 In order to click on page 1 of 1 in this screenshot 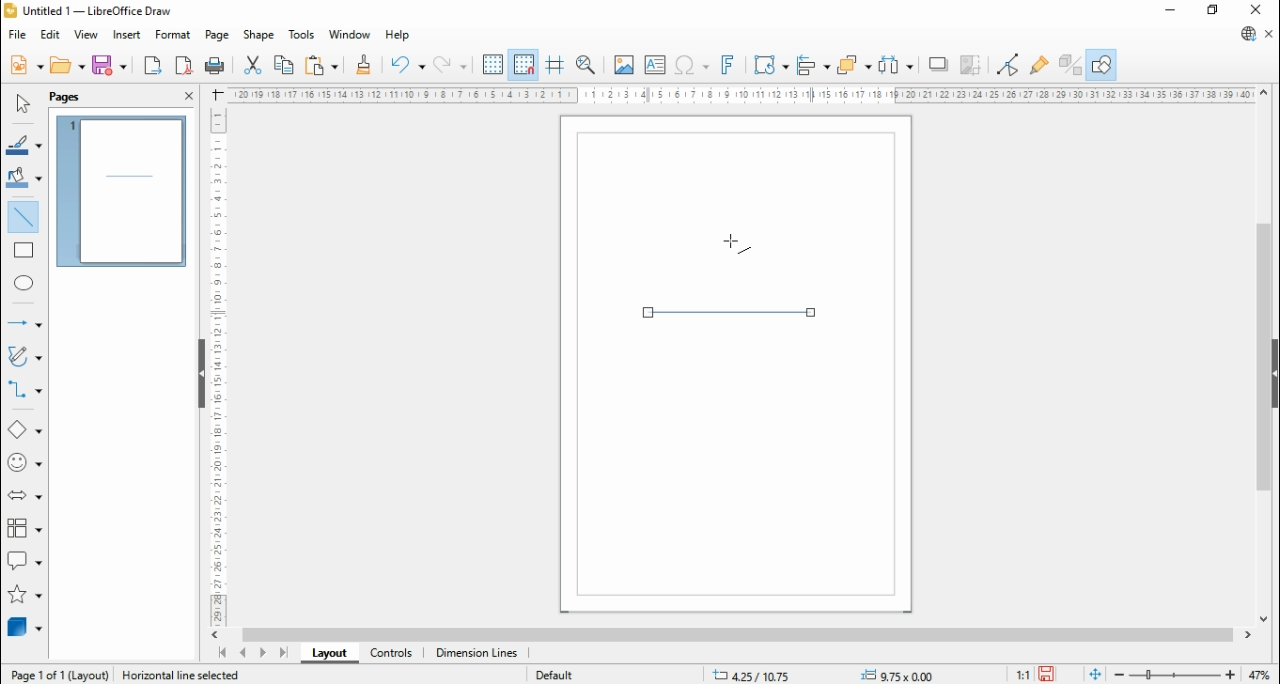, I will do `click(59, 675)`.